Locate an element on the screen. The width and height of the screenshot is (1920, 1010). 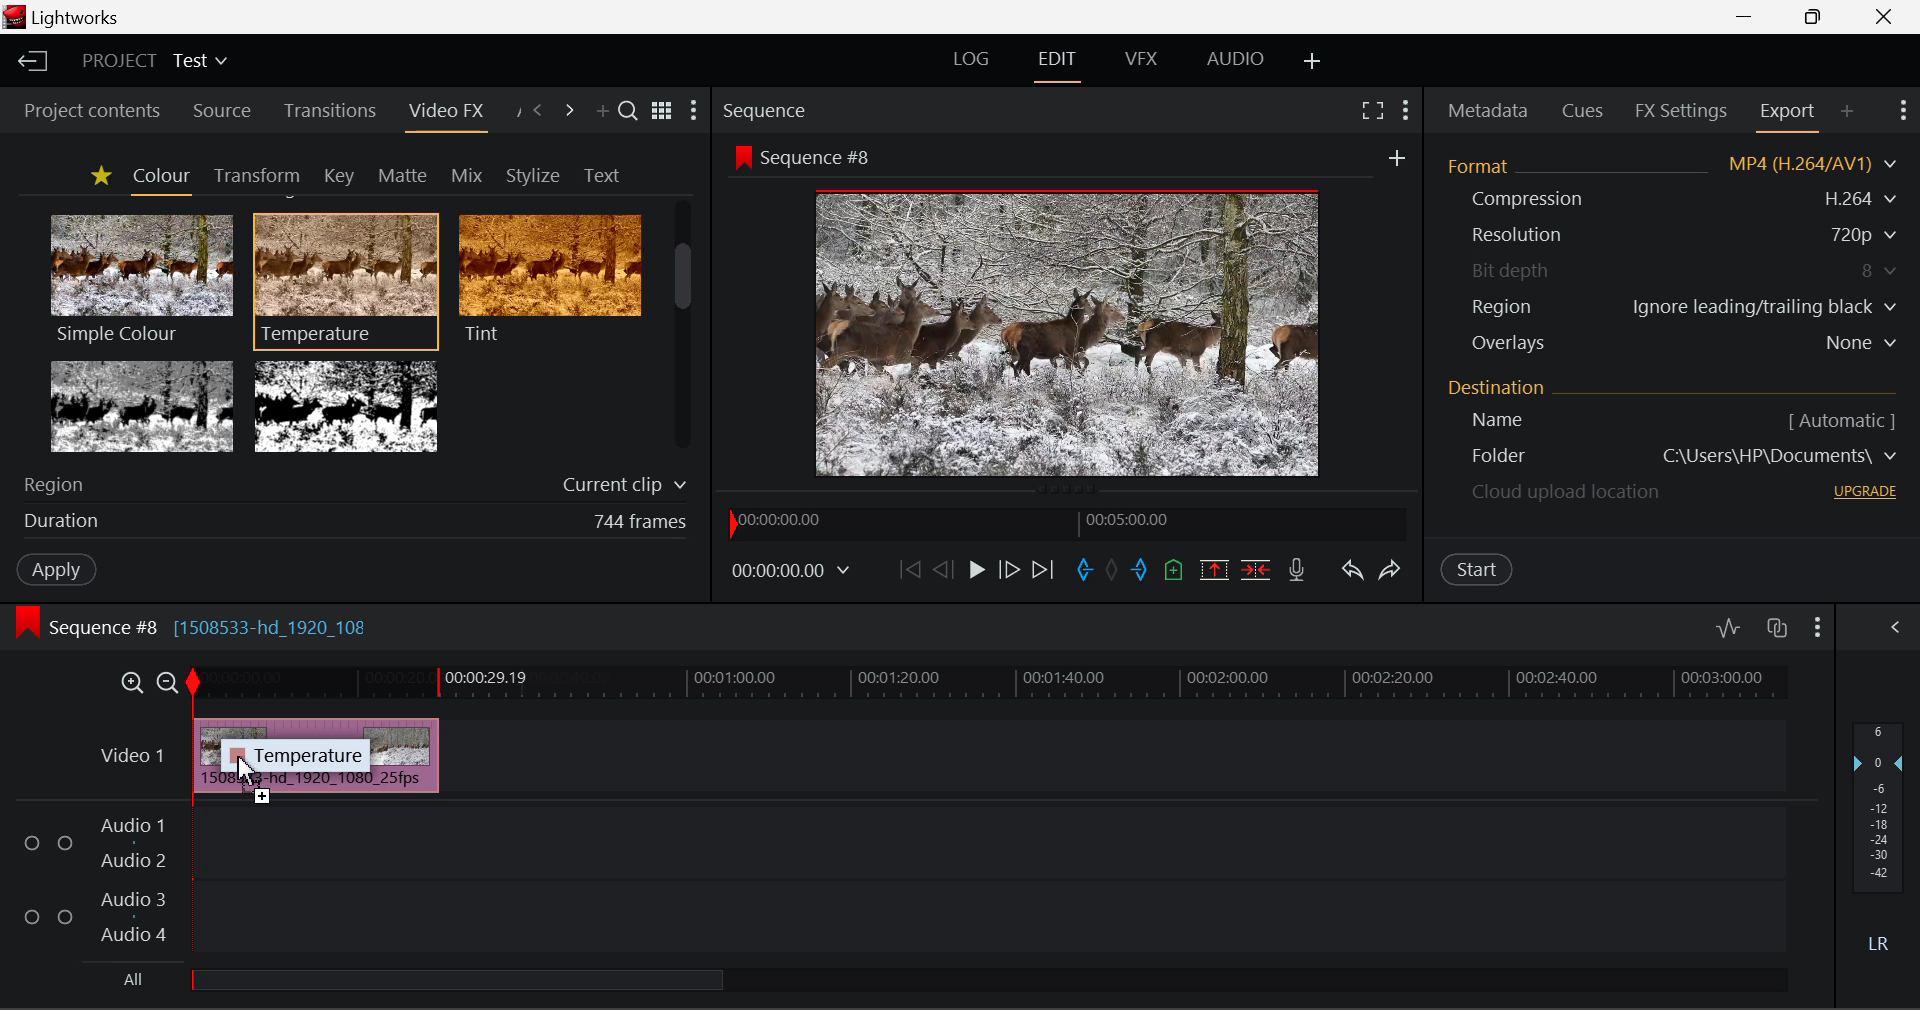
Two Tone is located at coordinates (343, 405).